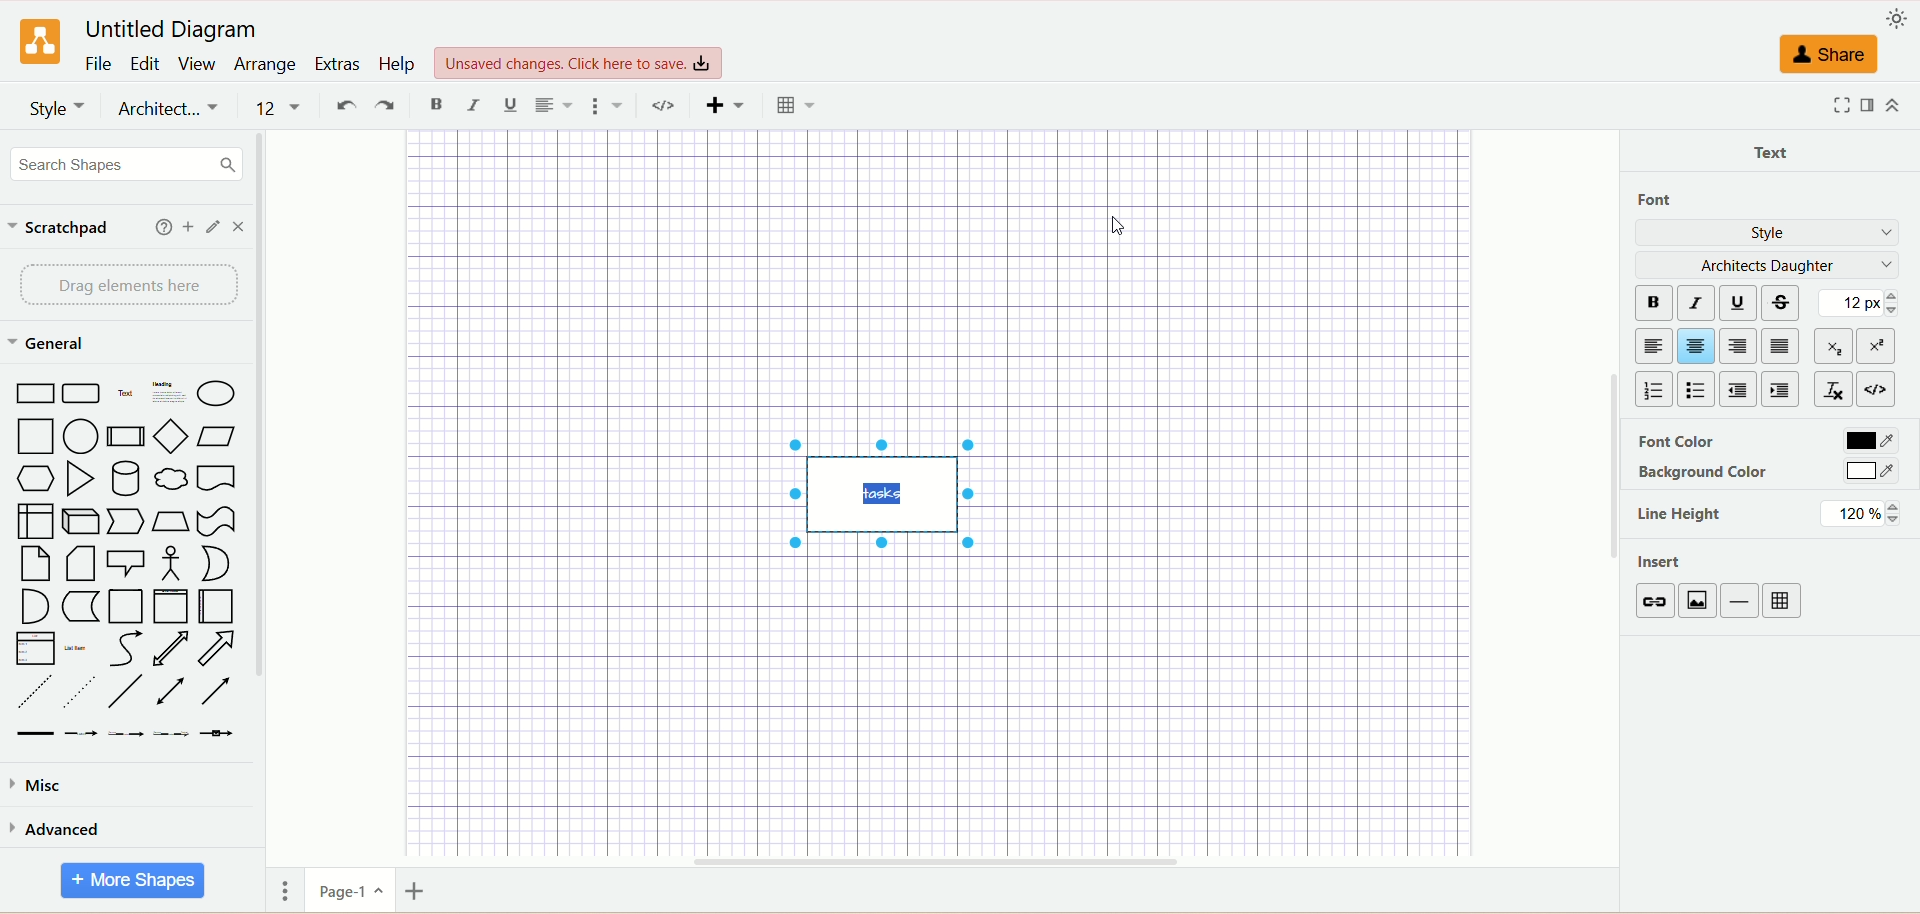  Describe the element at coordinates (1831, 55) in the screenshot. I see `share` at that location.